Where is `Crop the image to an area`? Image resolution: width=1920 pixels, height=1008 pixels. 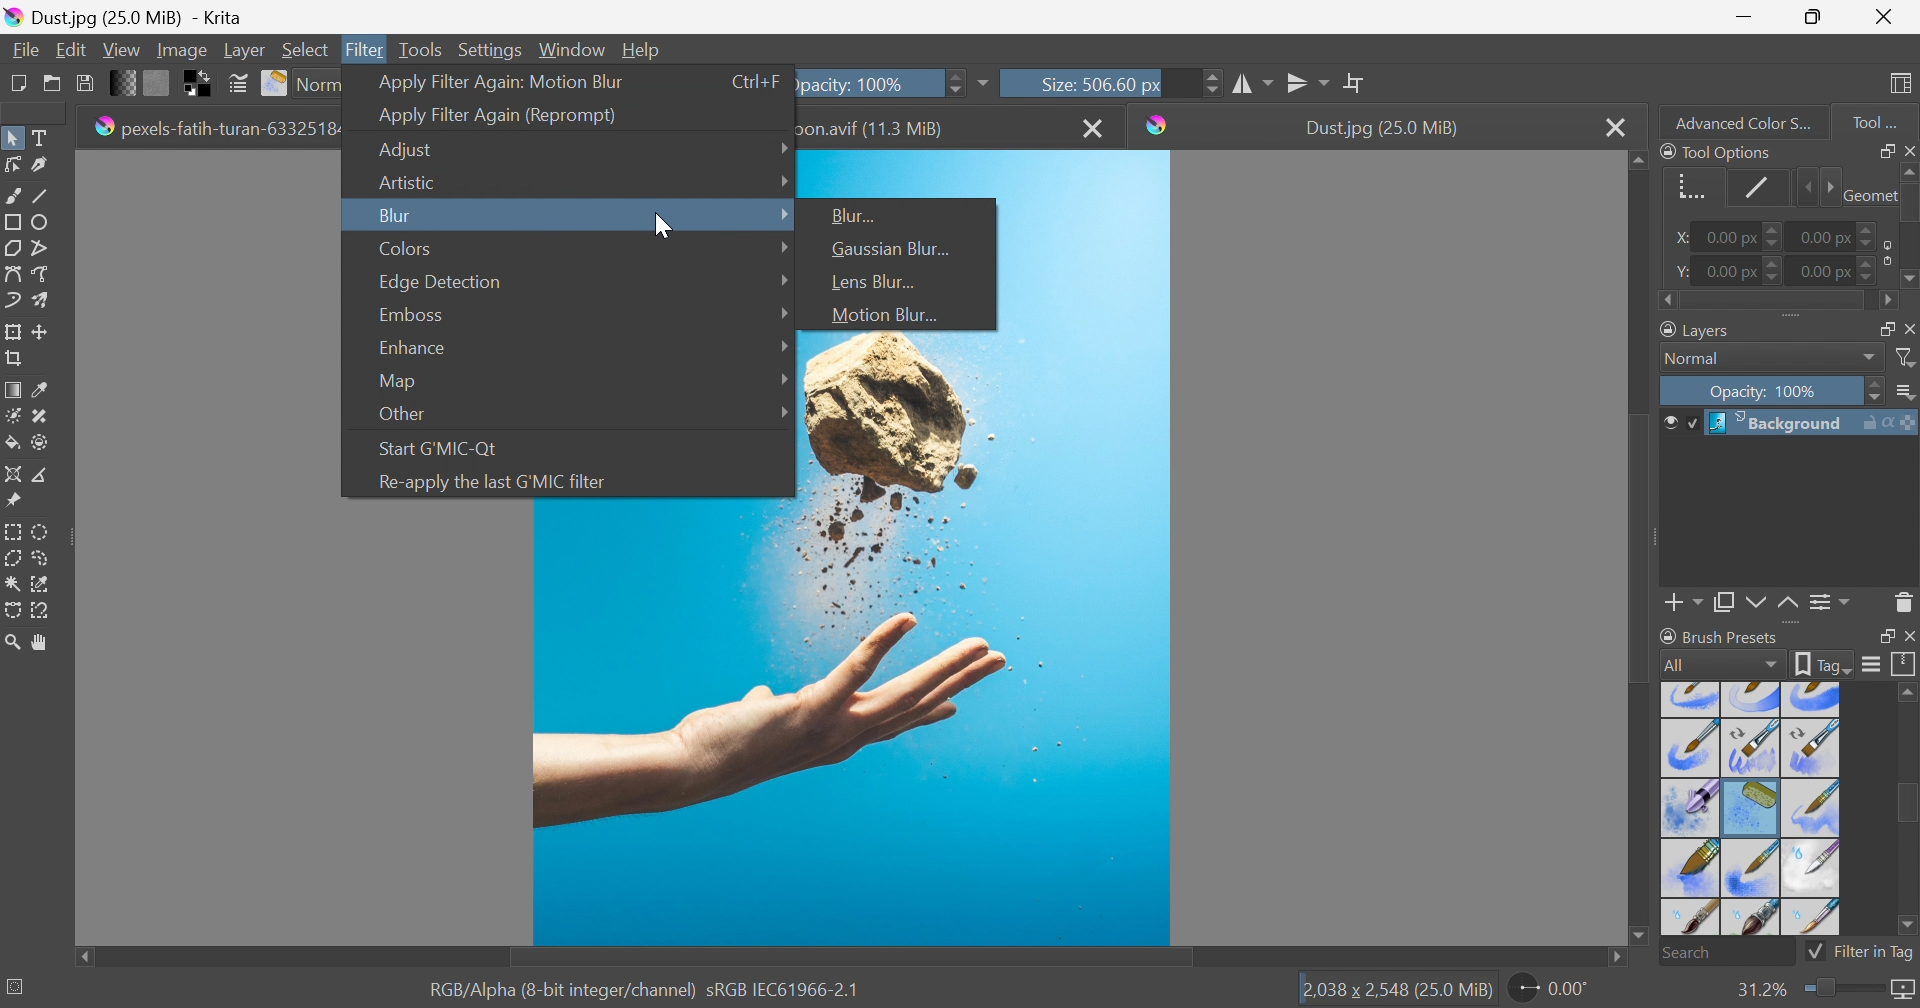
Crop the image to an area is located at coordinates (16, 361).